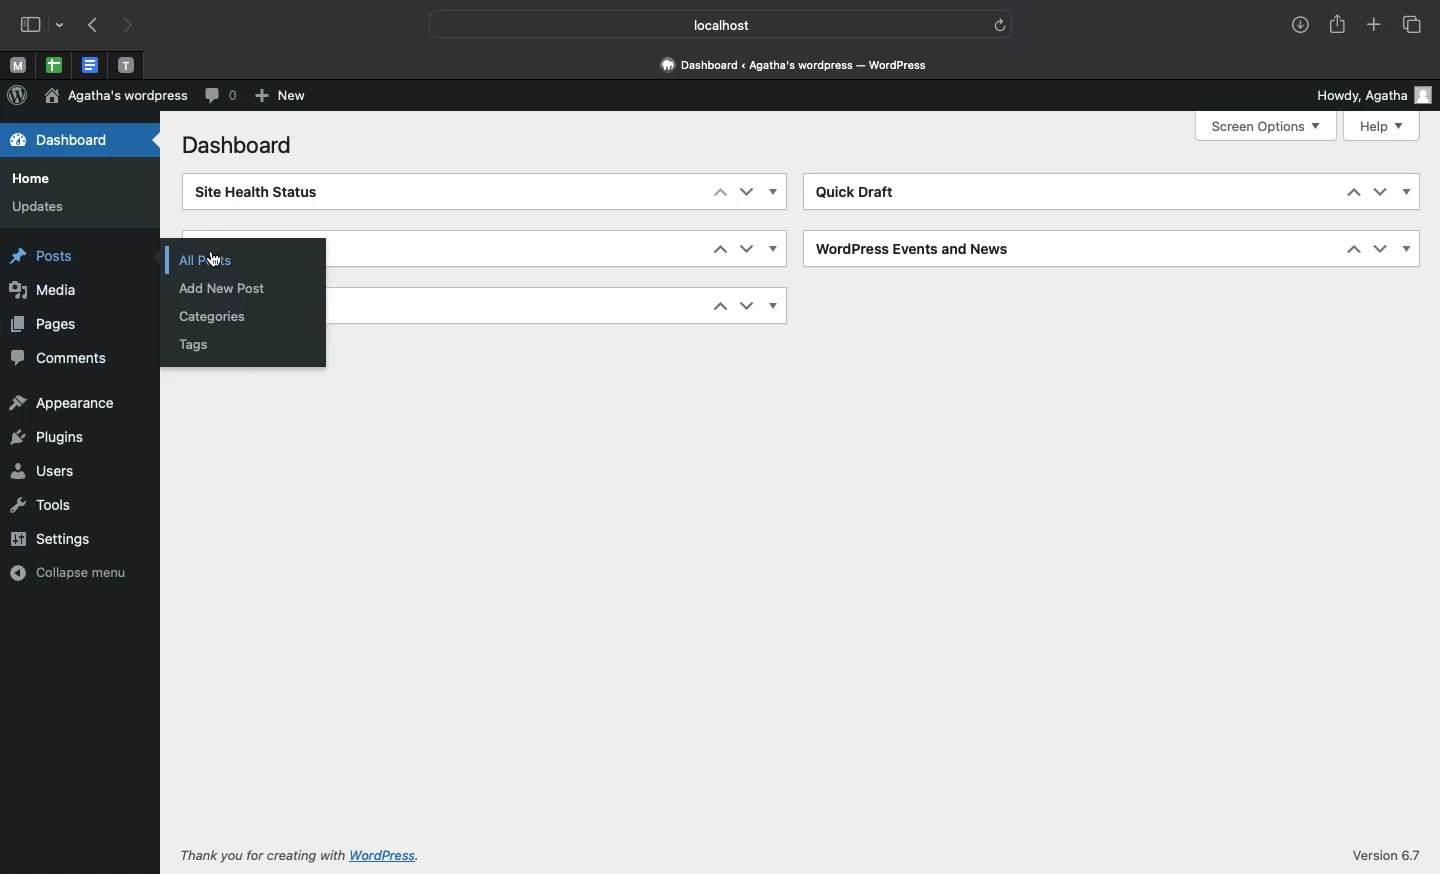 This screenshot has height=874, width=1440. I want to click on Thank you for creating with wordpress, so click(302, 855).